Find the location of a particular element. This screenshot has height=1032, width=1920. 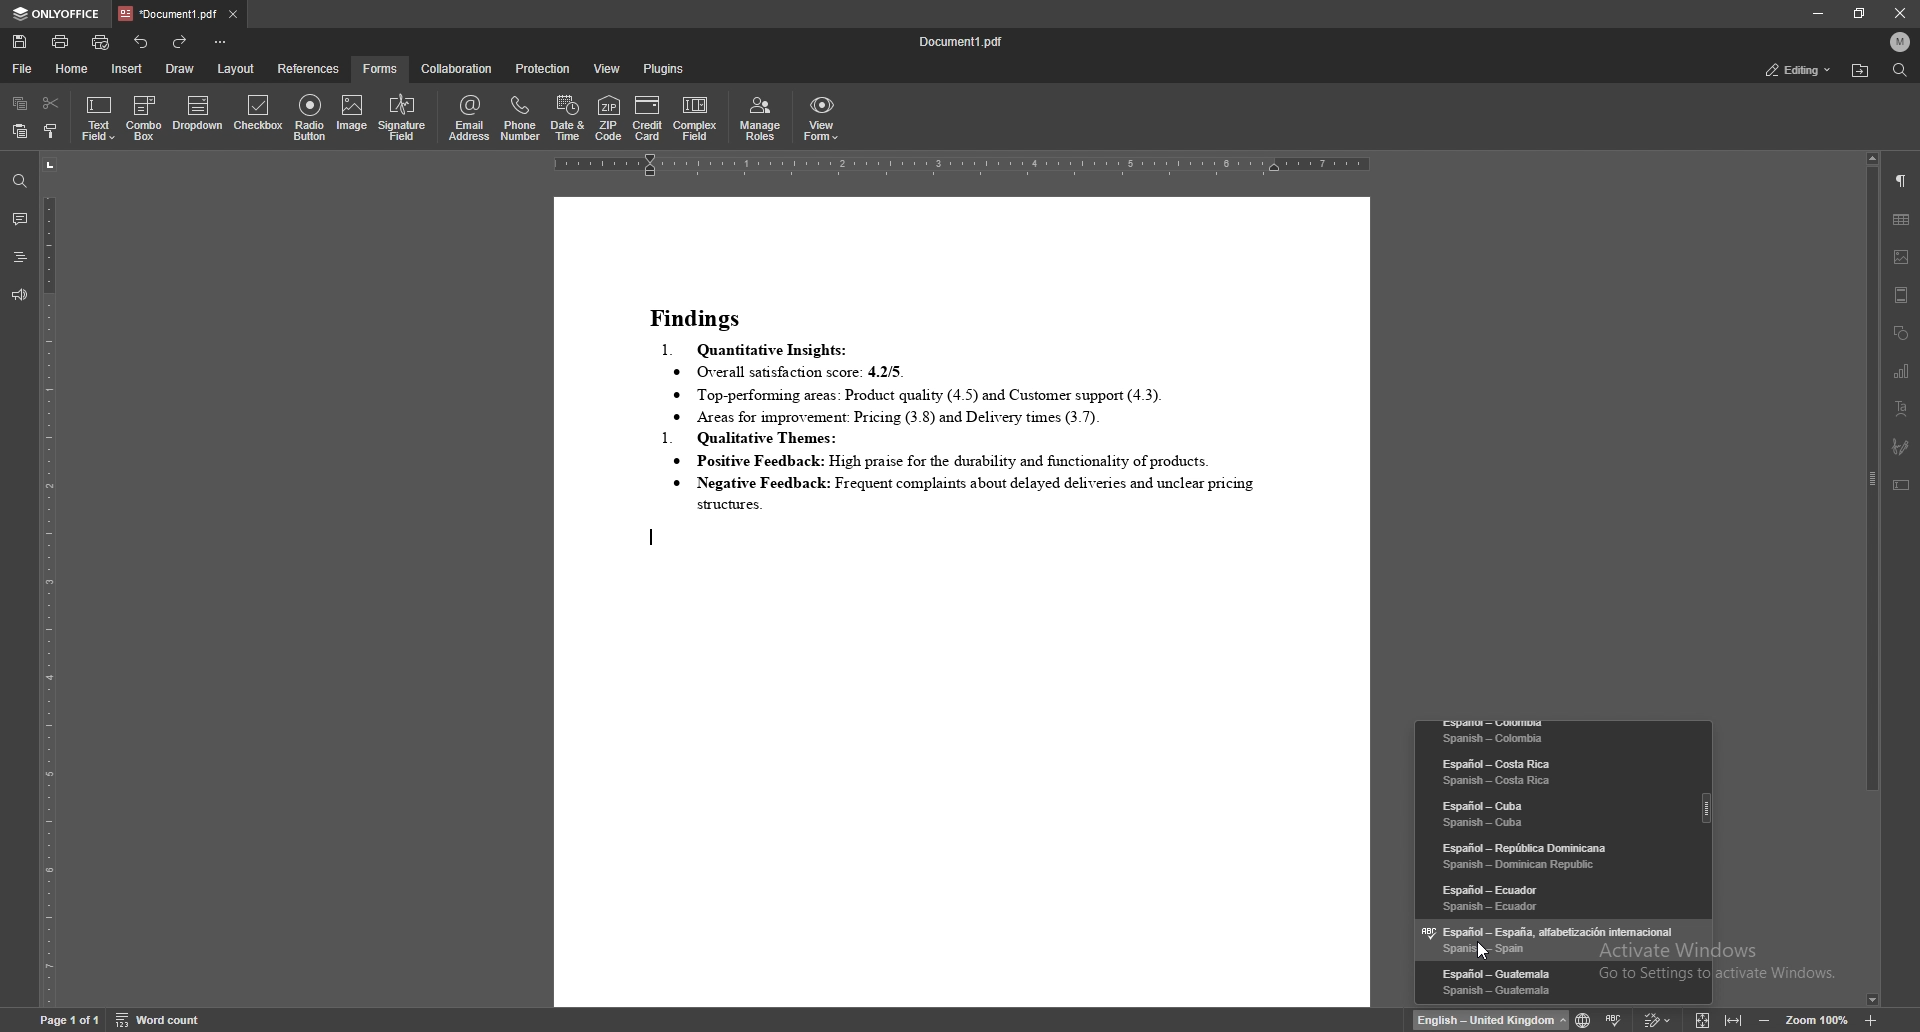

copy is located at coordinates (20, 103).